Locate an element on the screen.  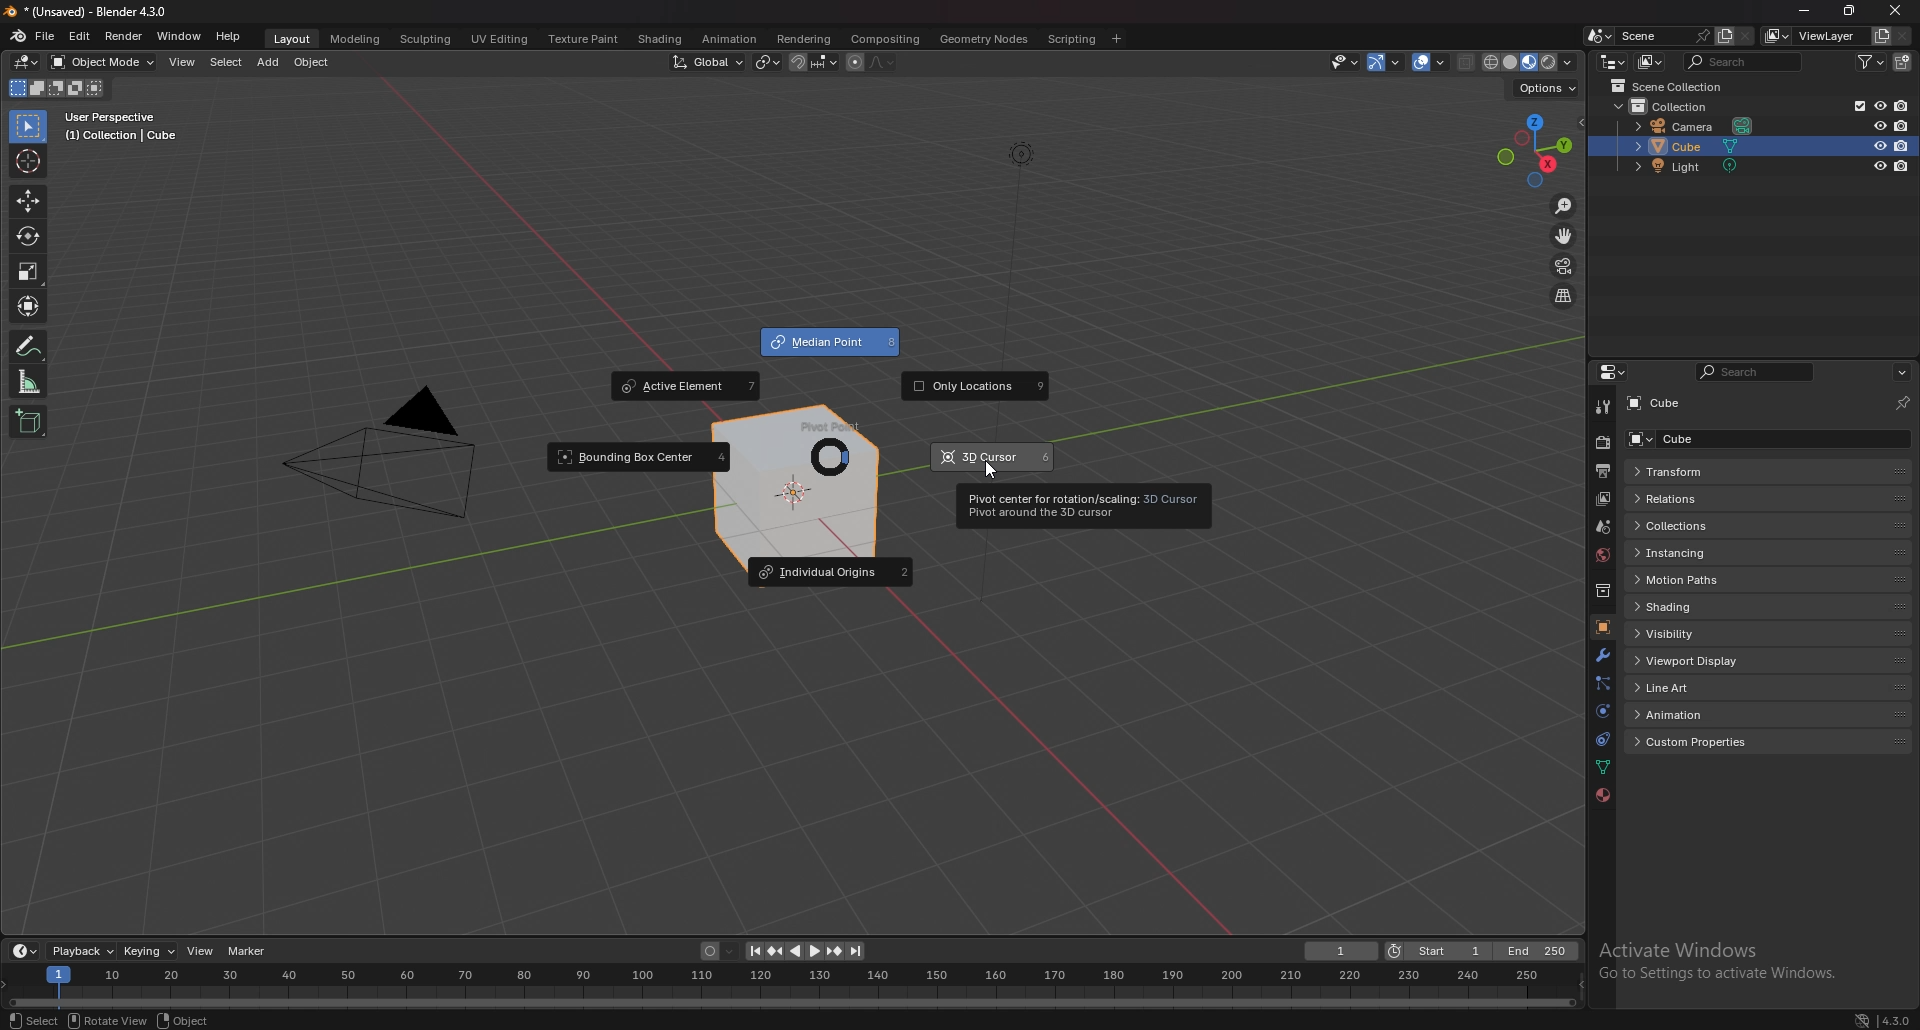
median point is located at coordinates (831, 343).